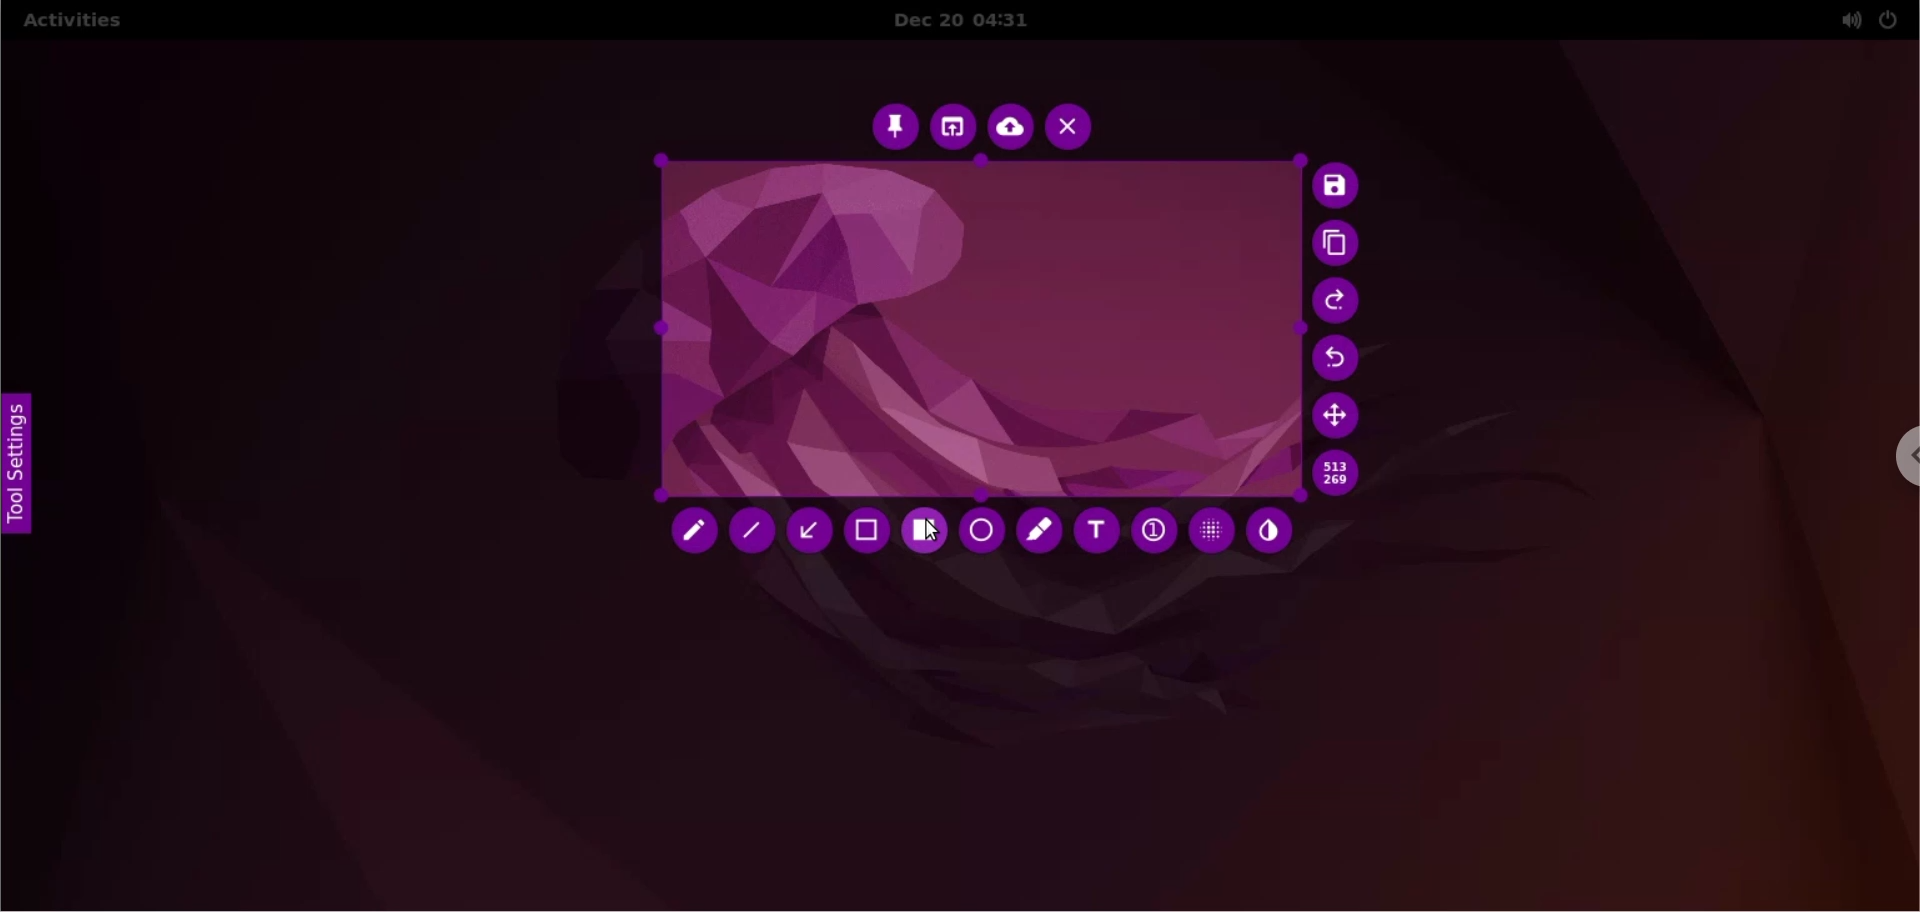 The height and width of the screenshot is (912, 1920). What do you see at coordinates (926, 532) in the screenshot?
I see `rectangle tool` at bounding box center [926, 532].